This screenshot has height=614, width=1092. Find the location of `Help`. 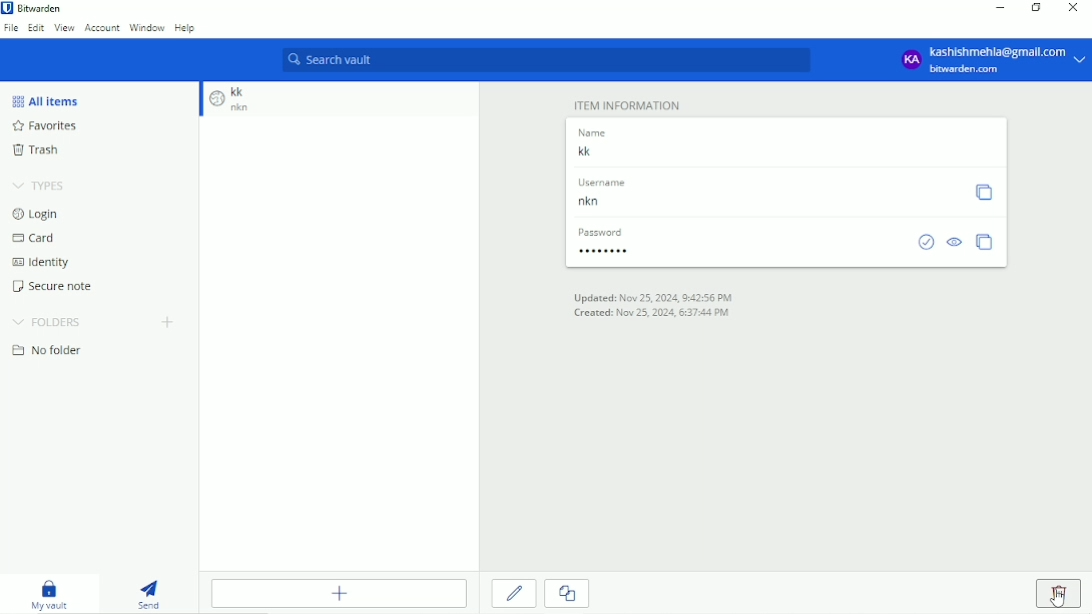

Help is located at coordinates (184, 29).